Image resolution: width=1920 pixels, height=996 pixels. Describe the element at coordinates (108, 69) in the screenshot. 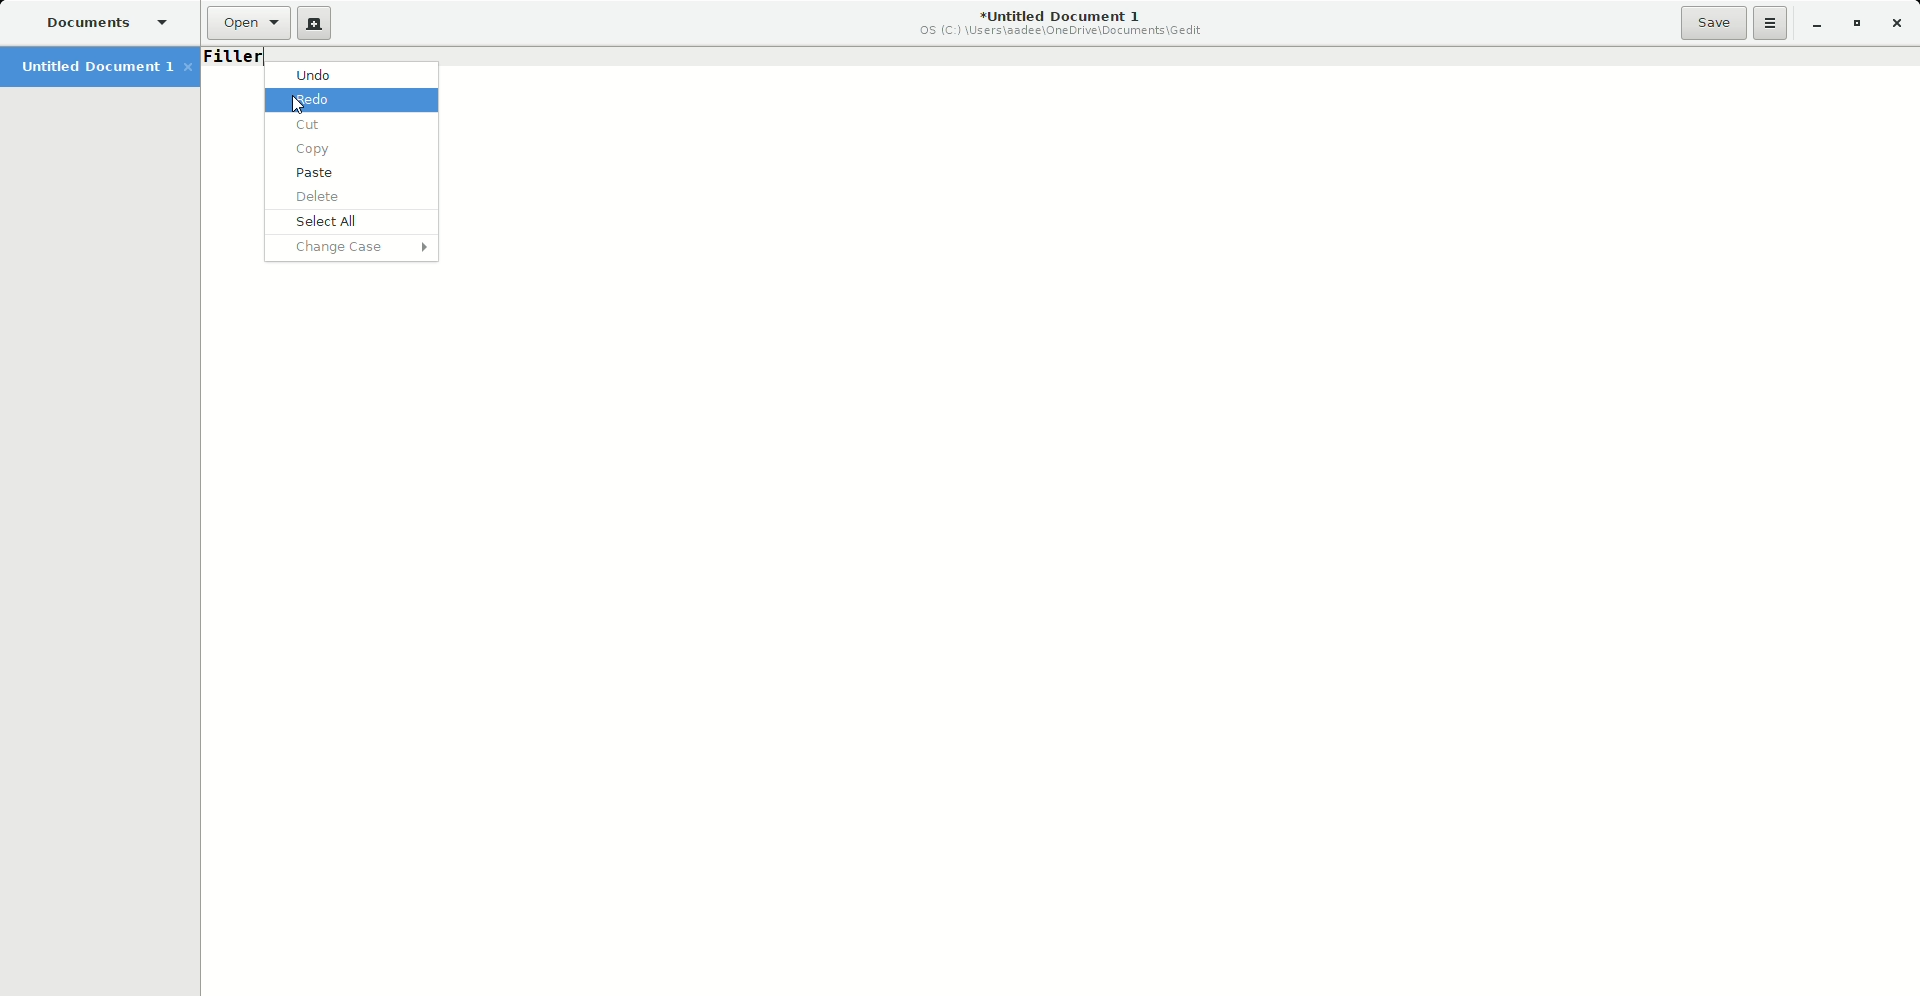

I see `Untitled Document 1` at that location.